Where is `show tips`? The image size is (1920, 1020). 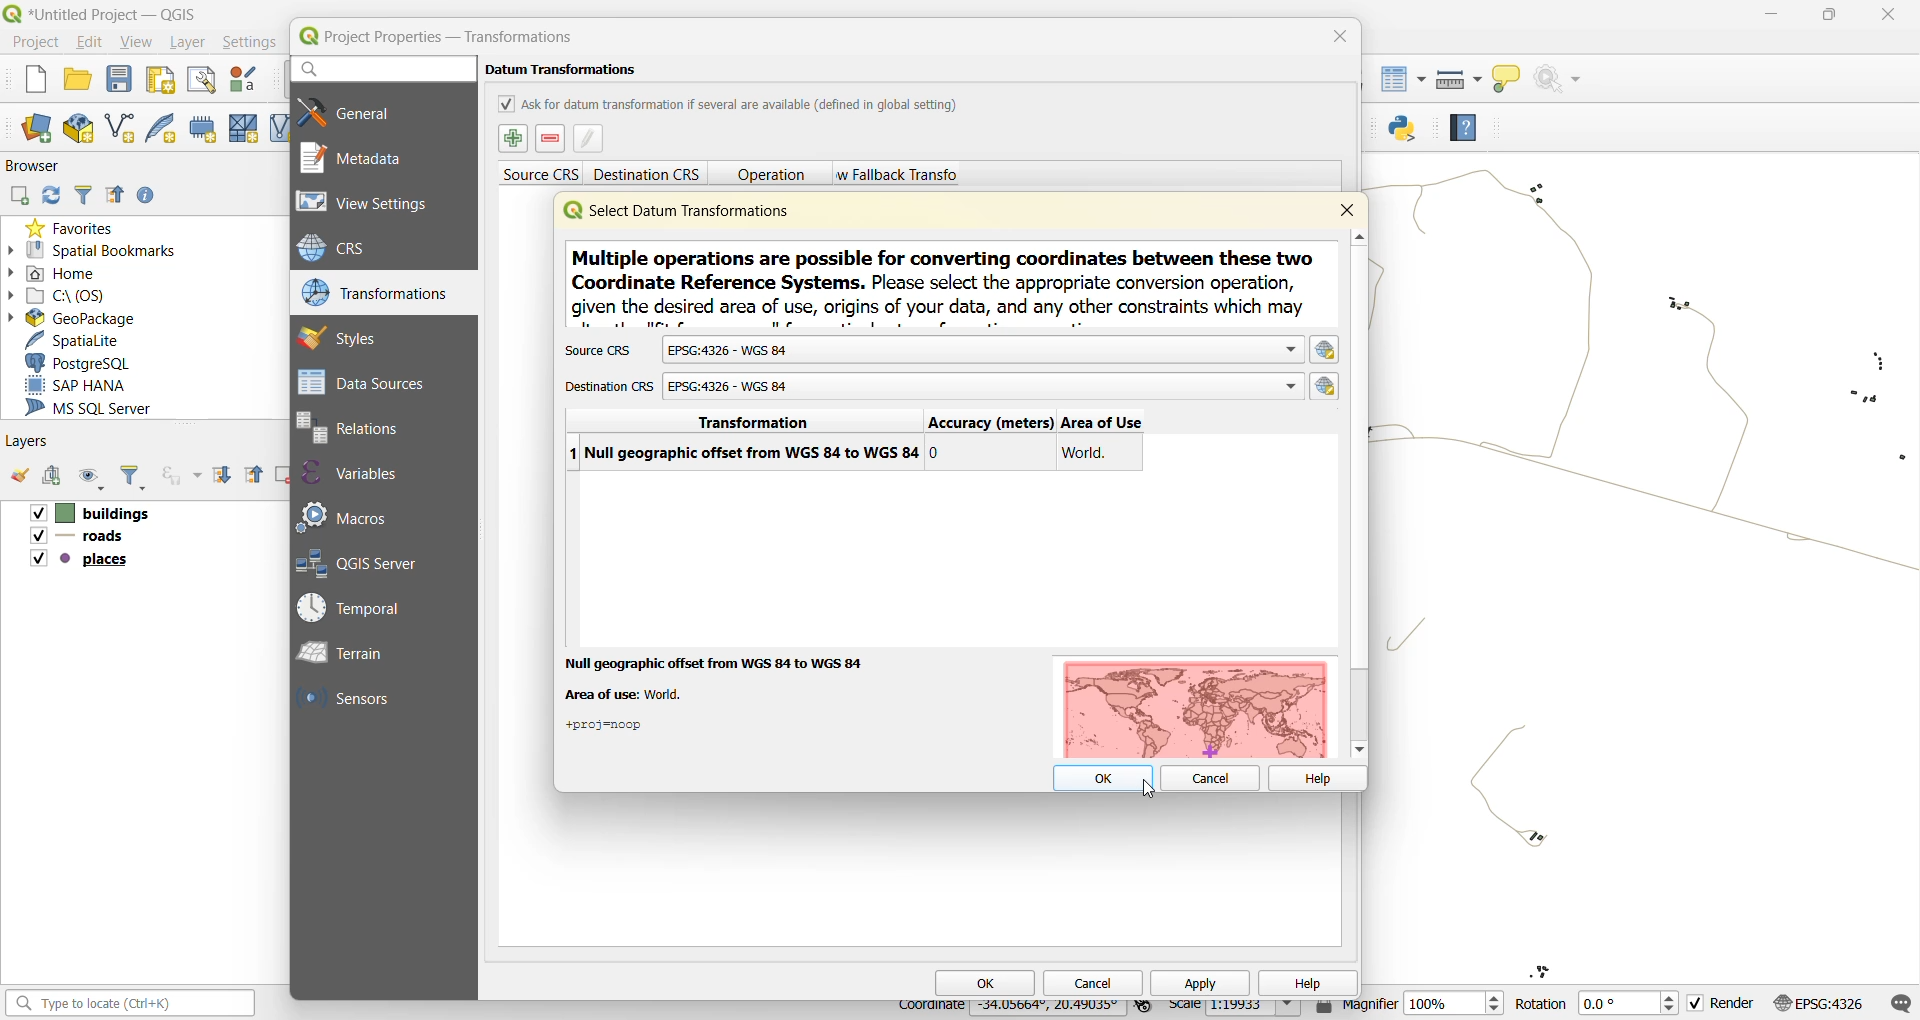 show tips is located at coordinates (1506, 81).